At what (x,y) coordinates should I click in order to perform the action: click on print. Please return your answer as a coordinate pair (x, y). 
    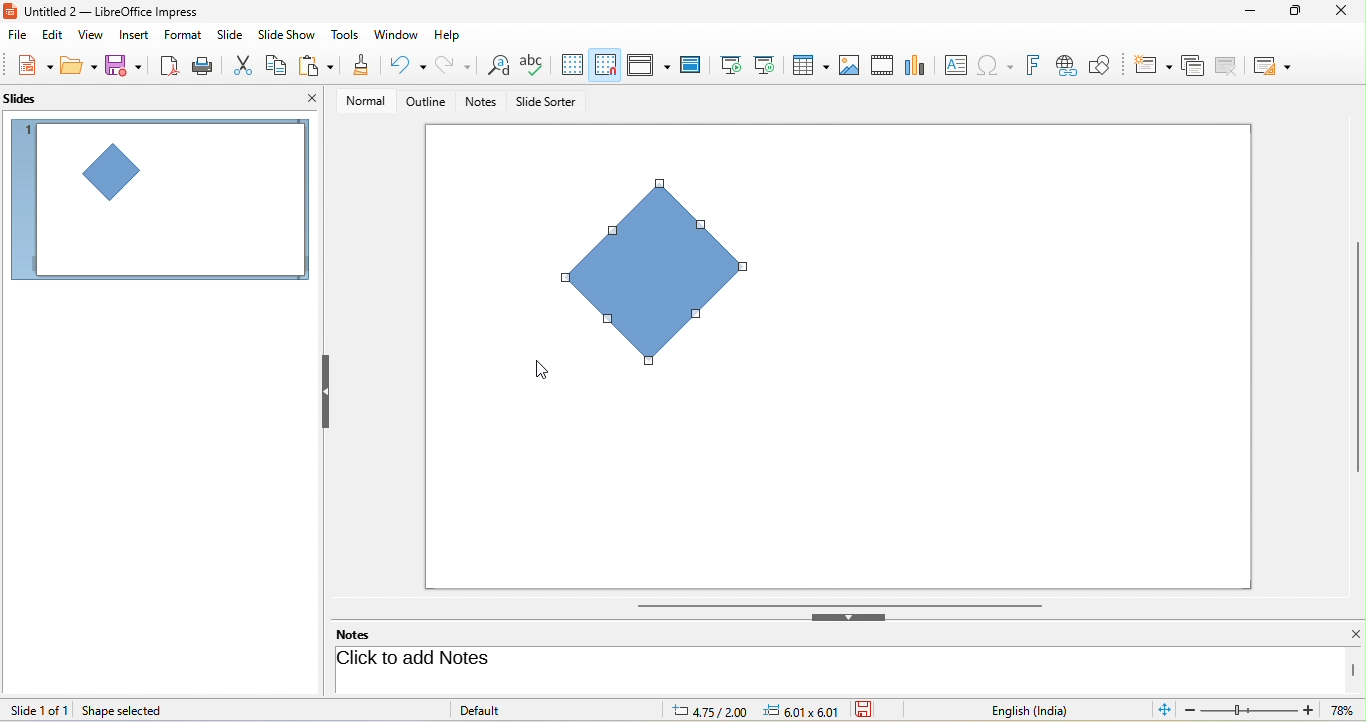
    Looking at the image, I should click on (206, 65).